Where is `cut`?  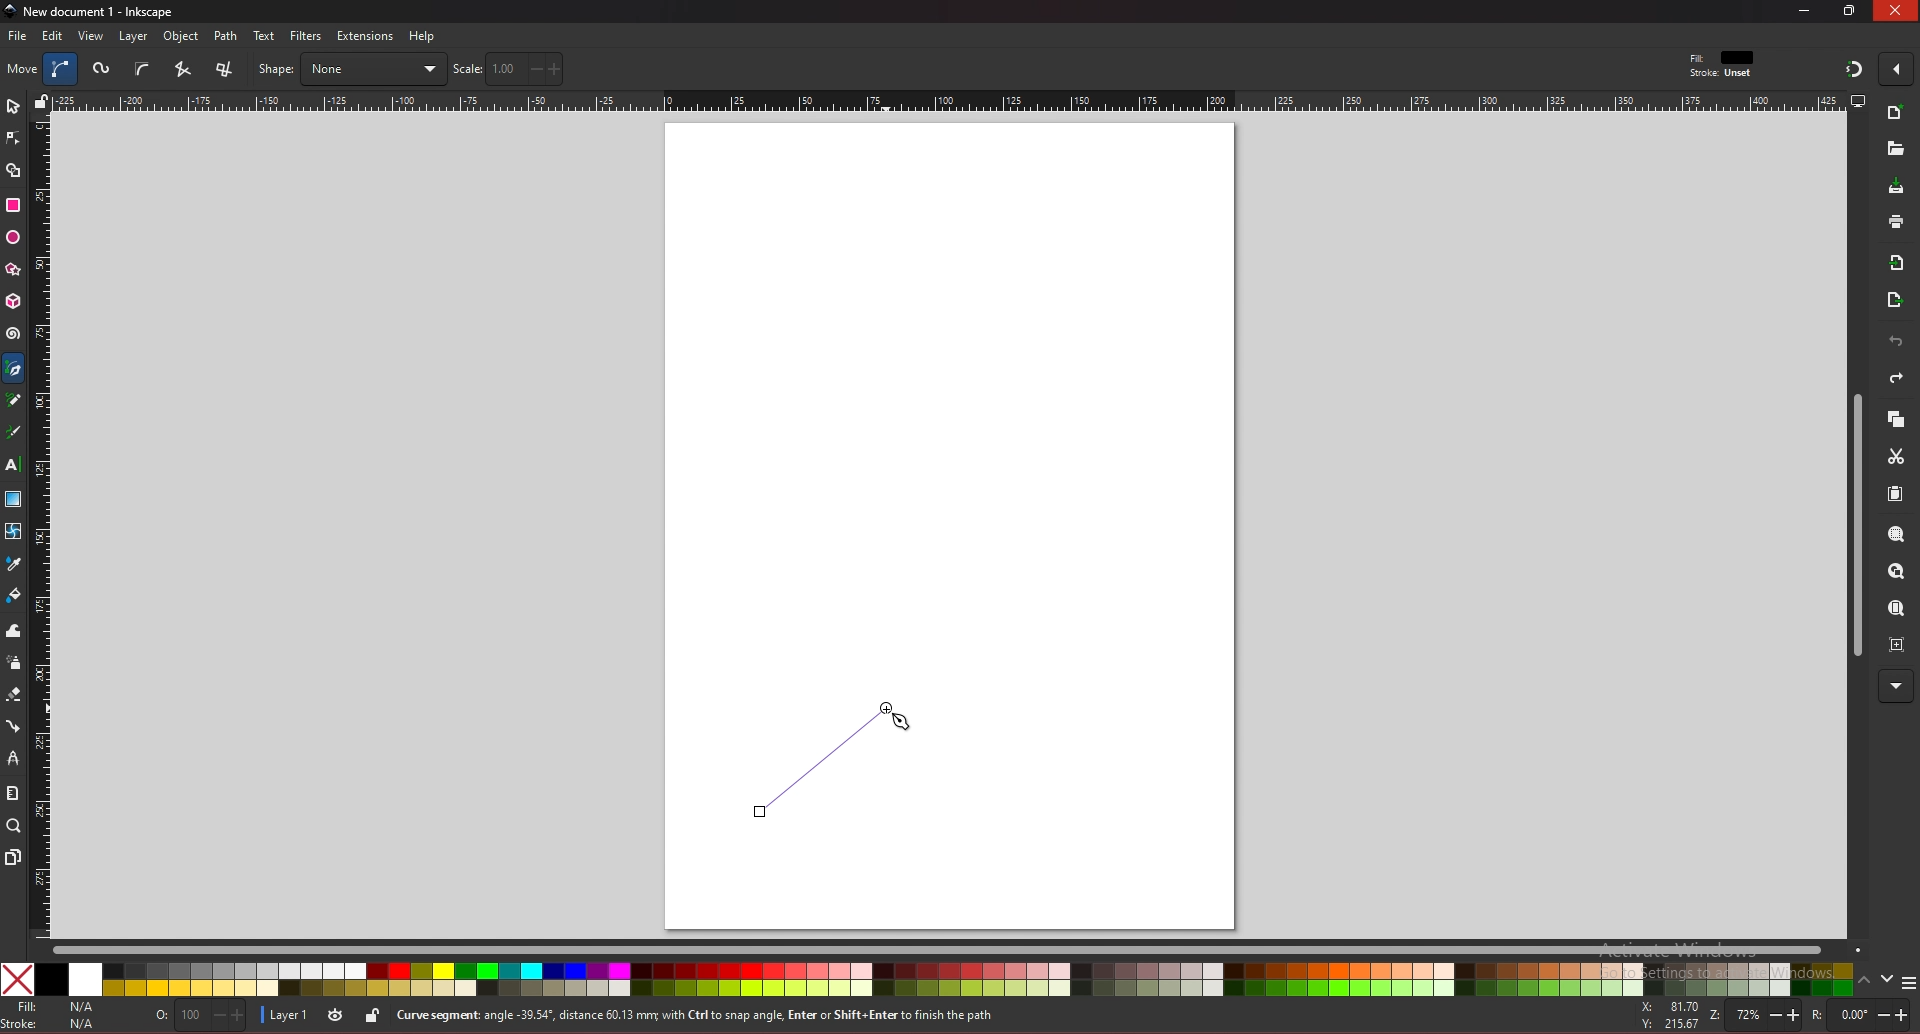 cut is located at coordinates (1896, 457).